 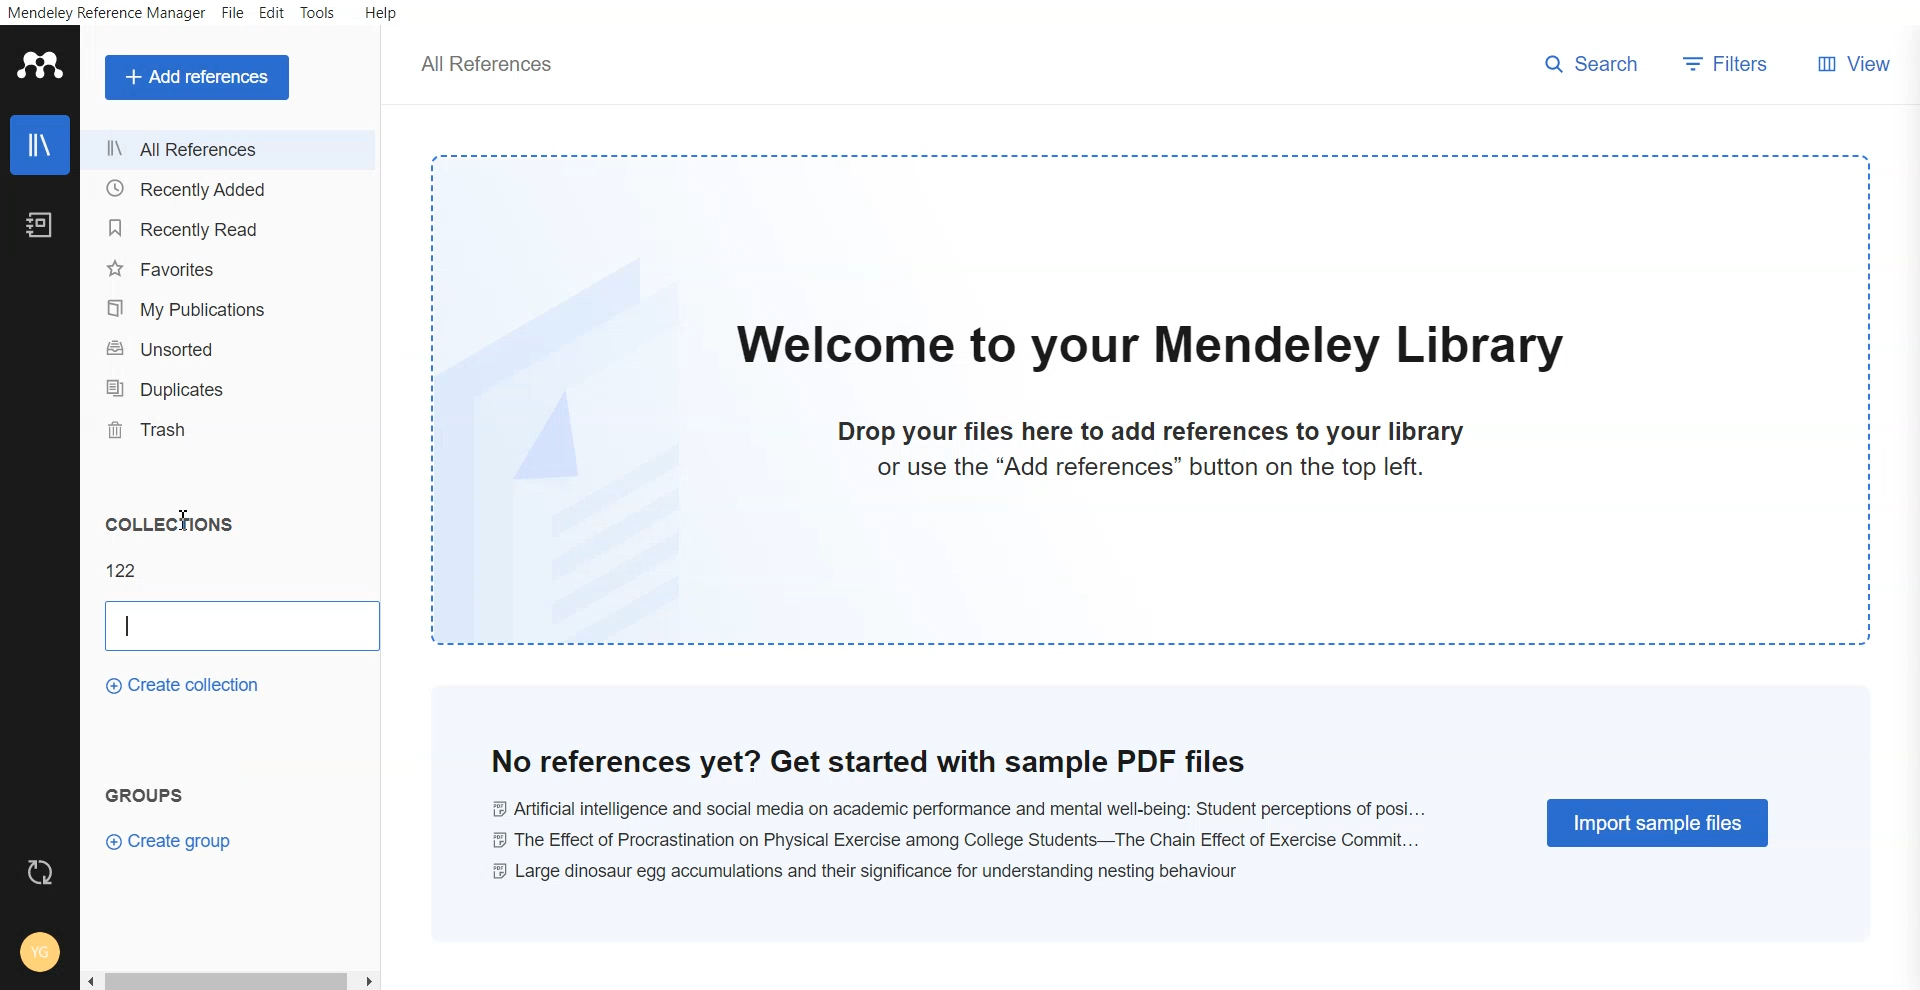 What do you see at coordinates (233, 428) in the screenshot?
I see `Trash` at bounding box center [233, 428].